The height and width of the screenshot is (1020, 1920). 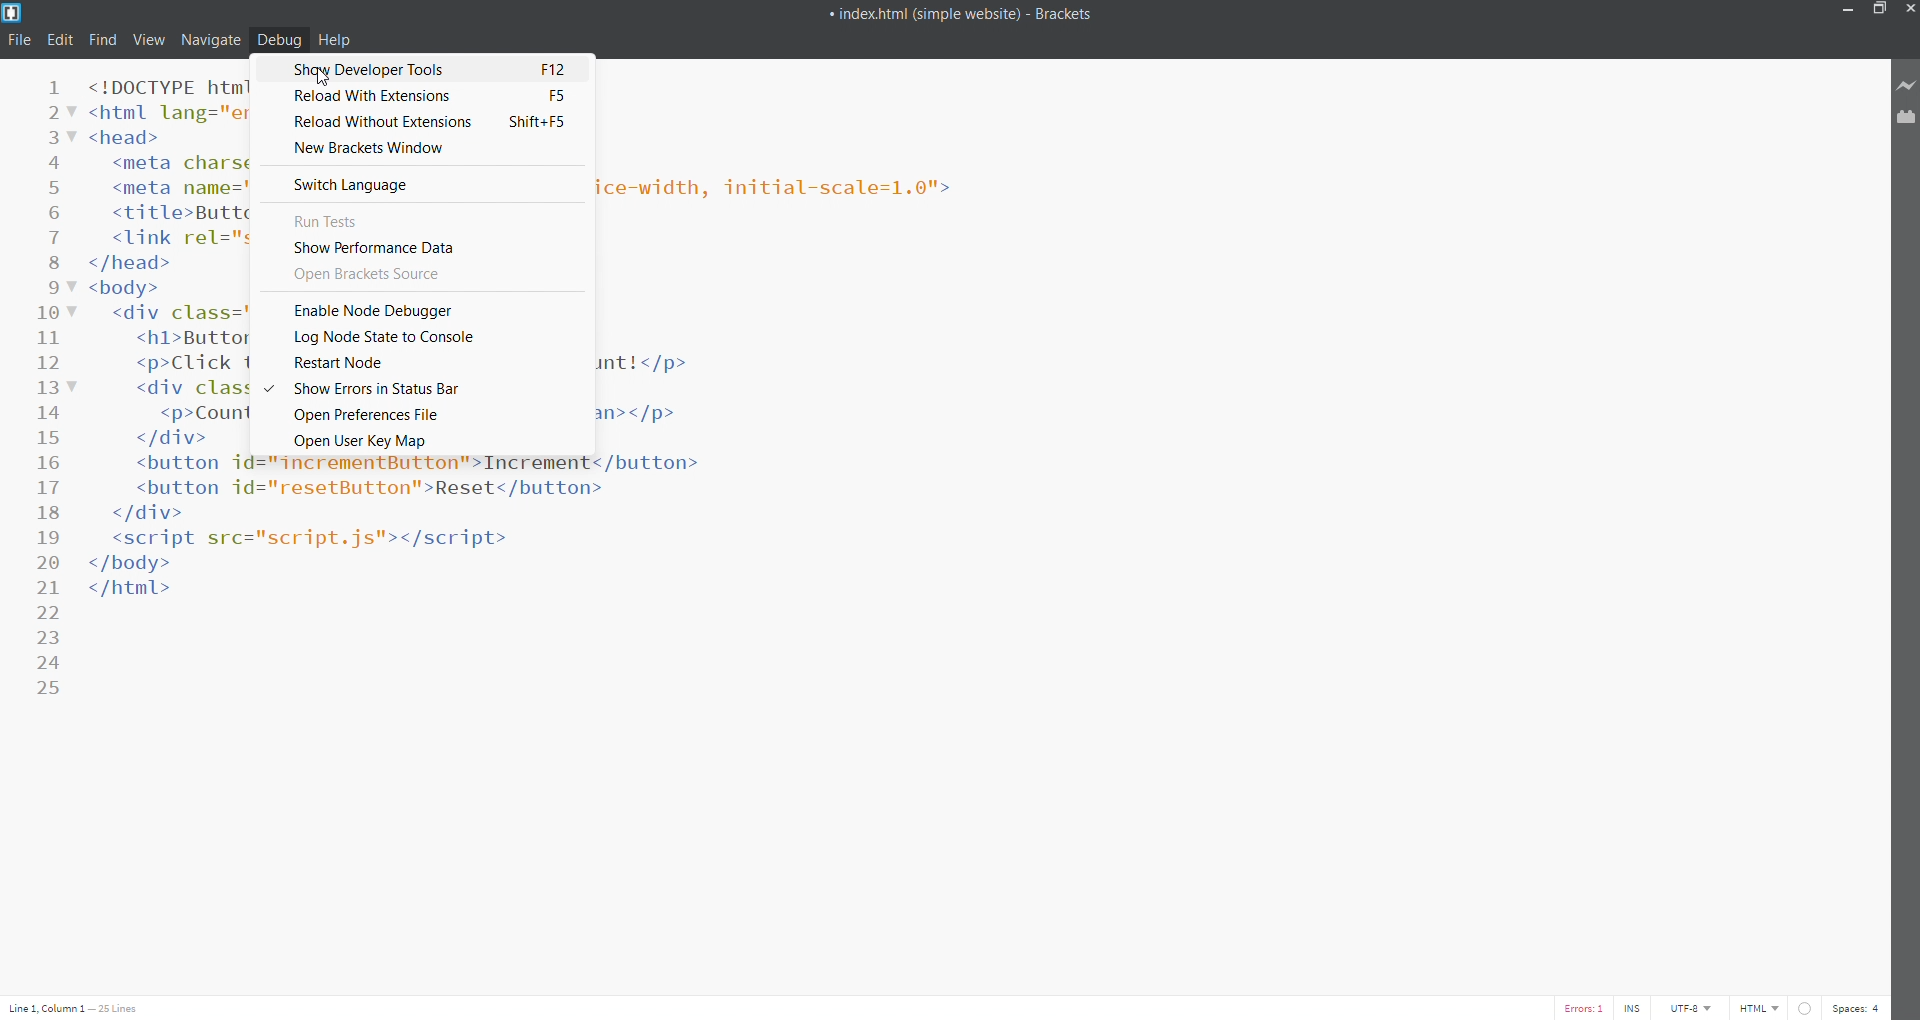 What do you see at coordinates (902, 11) in the screenshot?
I see `title bar` at bounding box center [902, 11].